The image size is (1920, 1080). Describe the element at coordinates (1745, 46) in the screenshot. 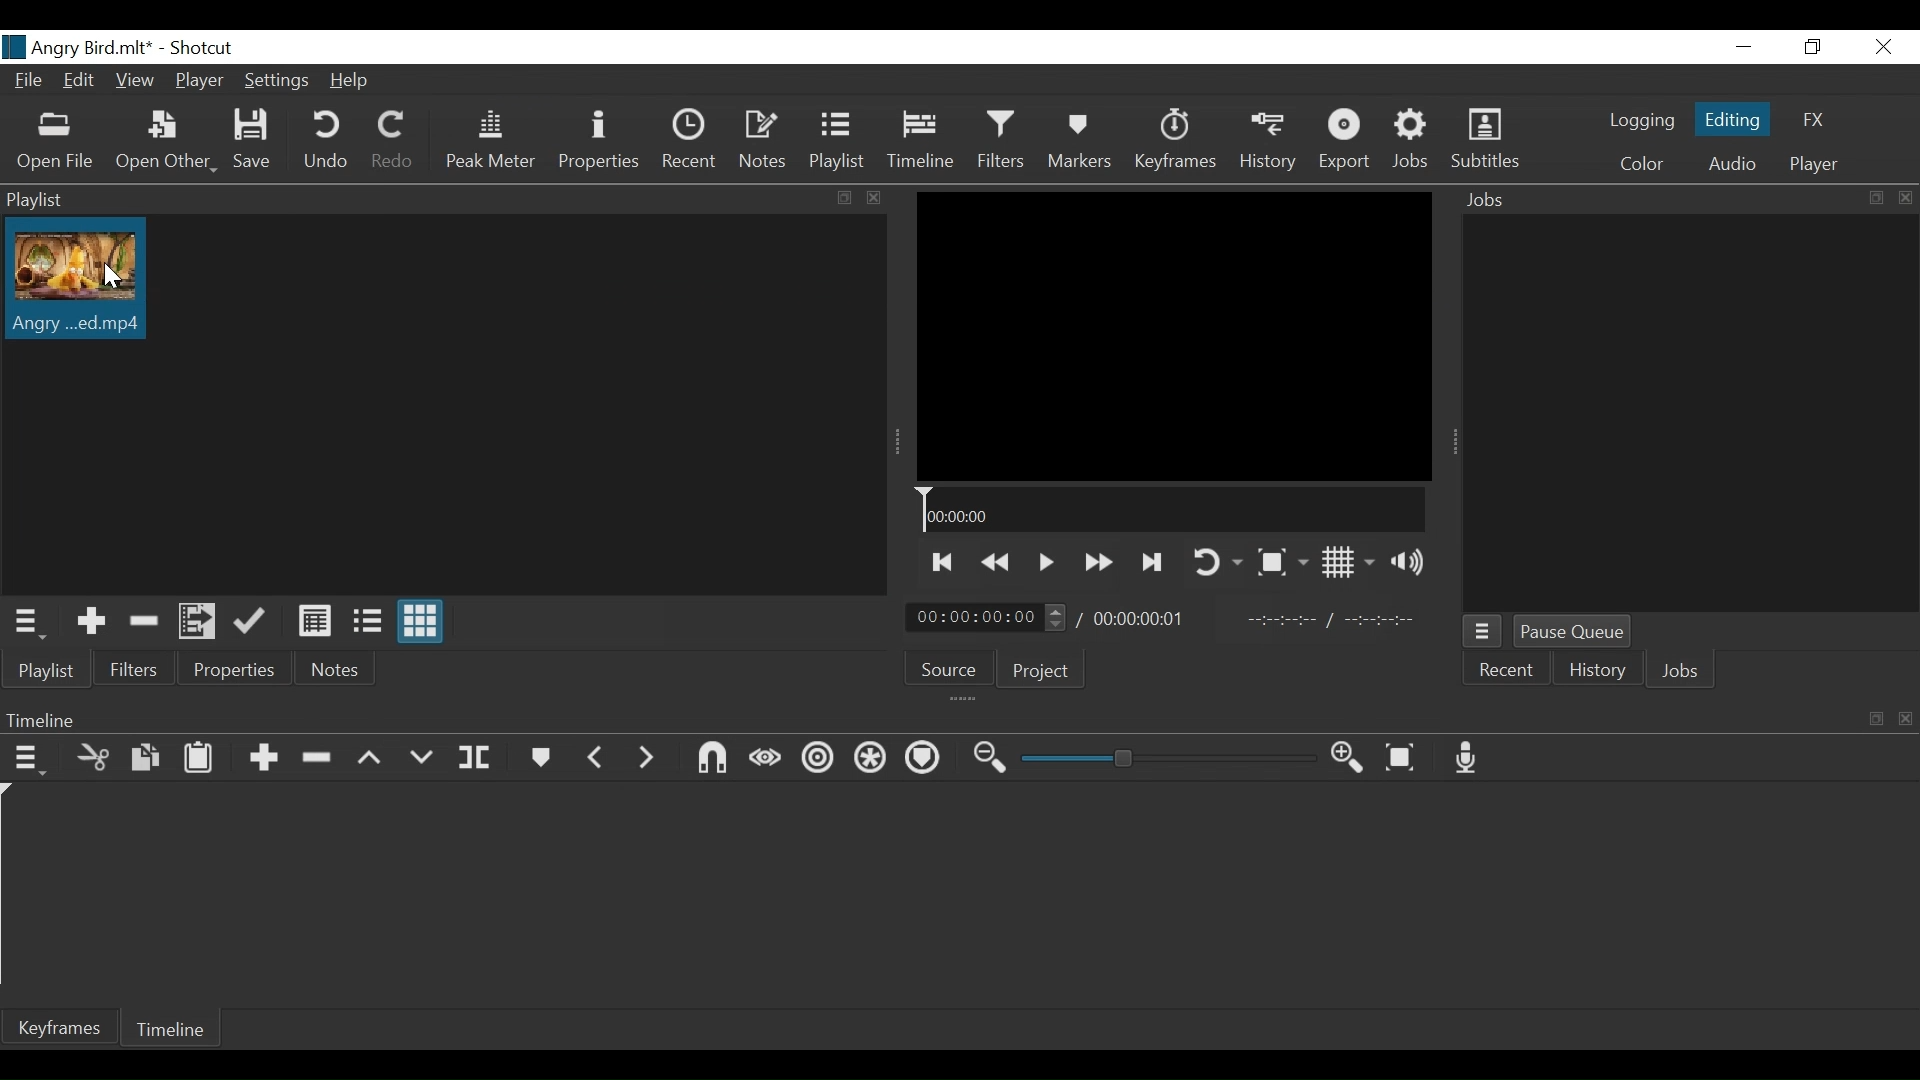

I see `minimize` at that location.